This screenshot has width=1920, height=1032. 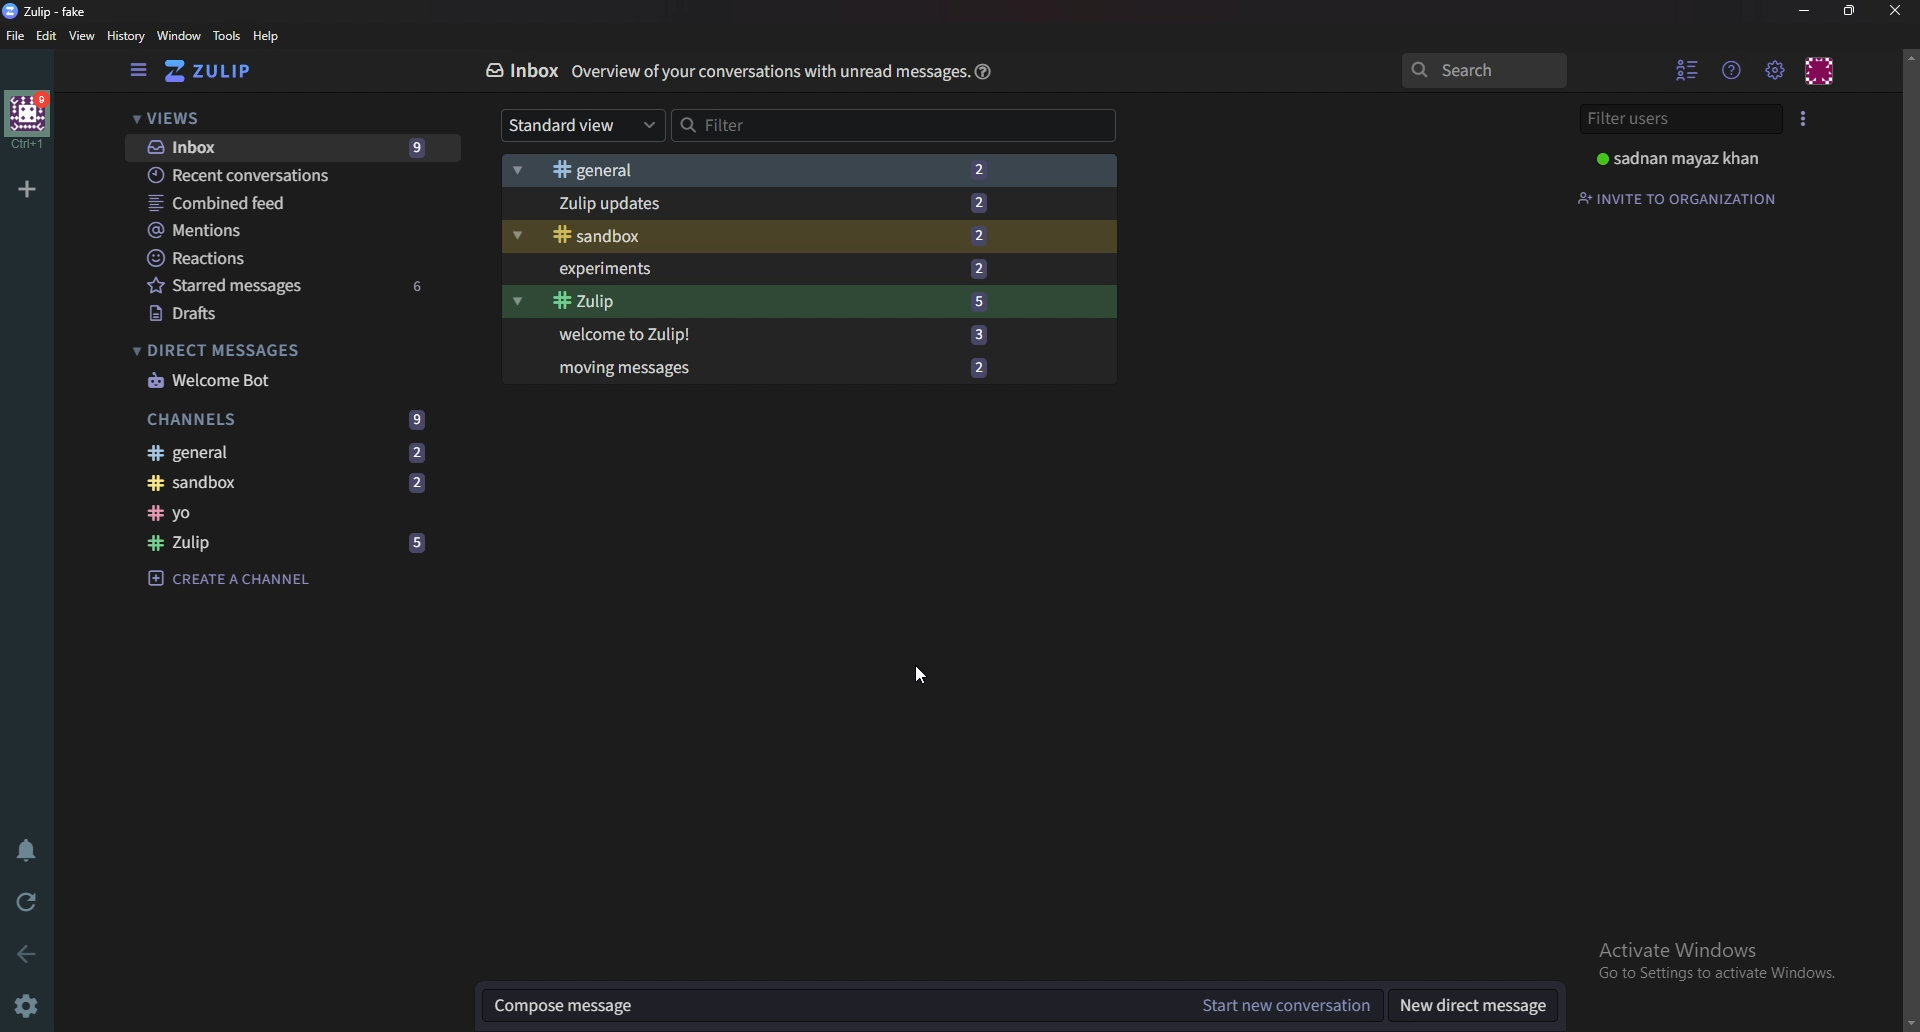 I want to click on Edit, so click(x=46, y=37).